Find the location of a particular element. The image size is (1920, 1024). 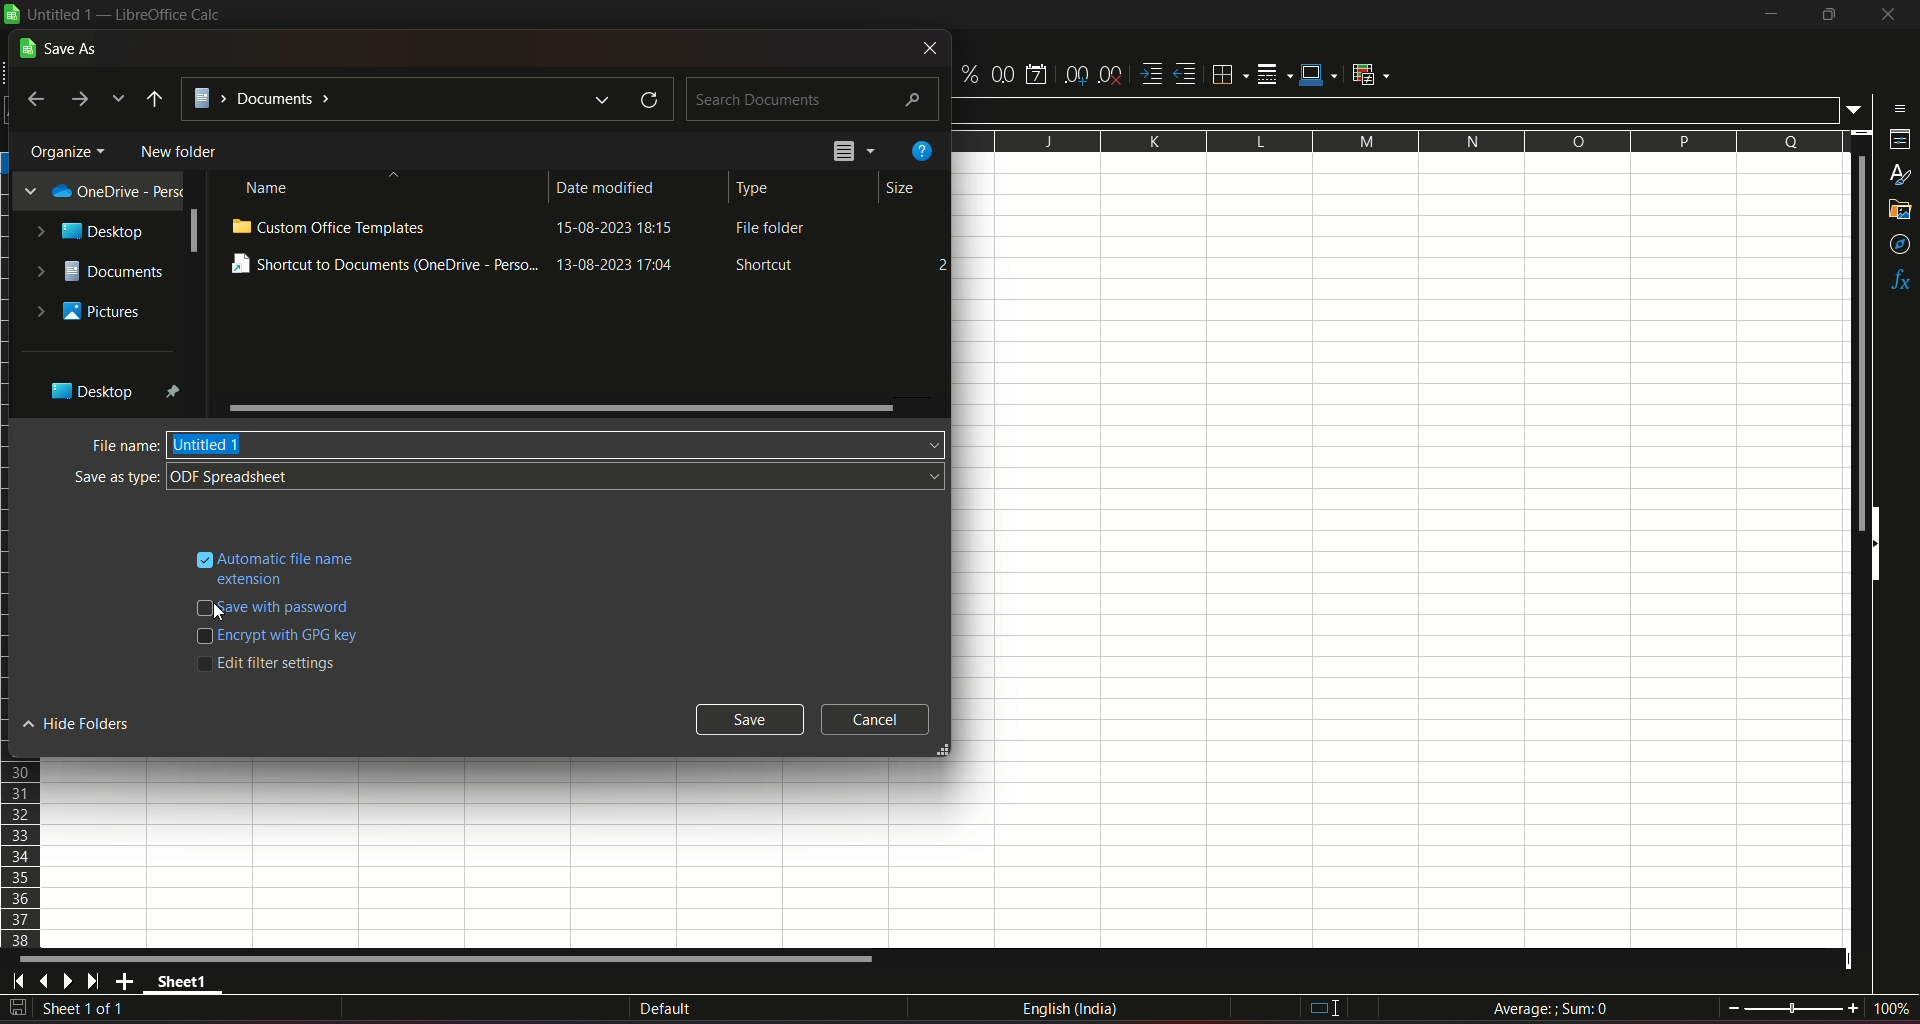

ll Shortcut to Documents (OneDrive - Perso.. is located at coordinates (383, 265).